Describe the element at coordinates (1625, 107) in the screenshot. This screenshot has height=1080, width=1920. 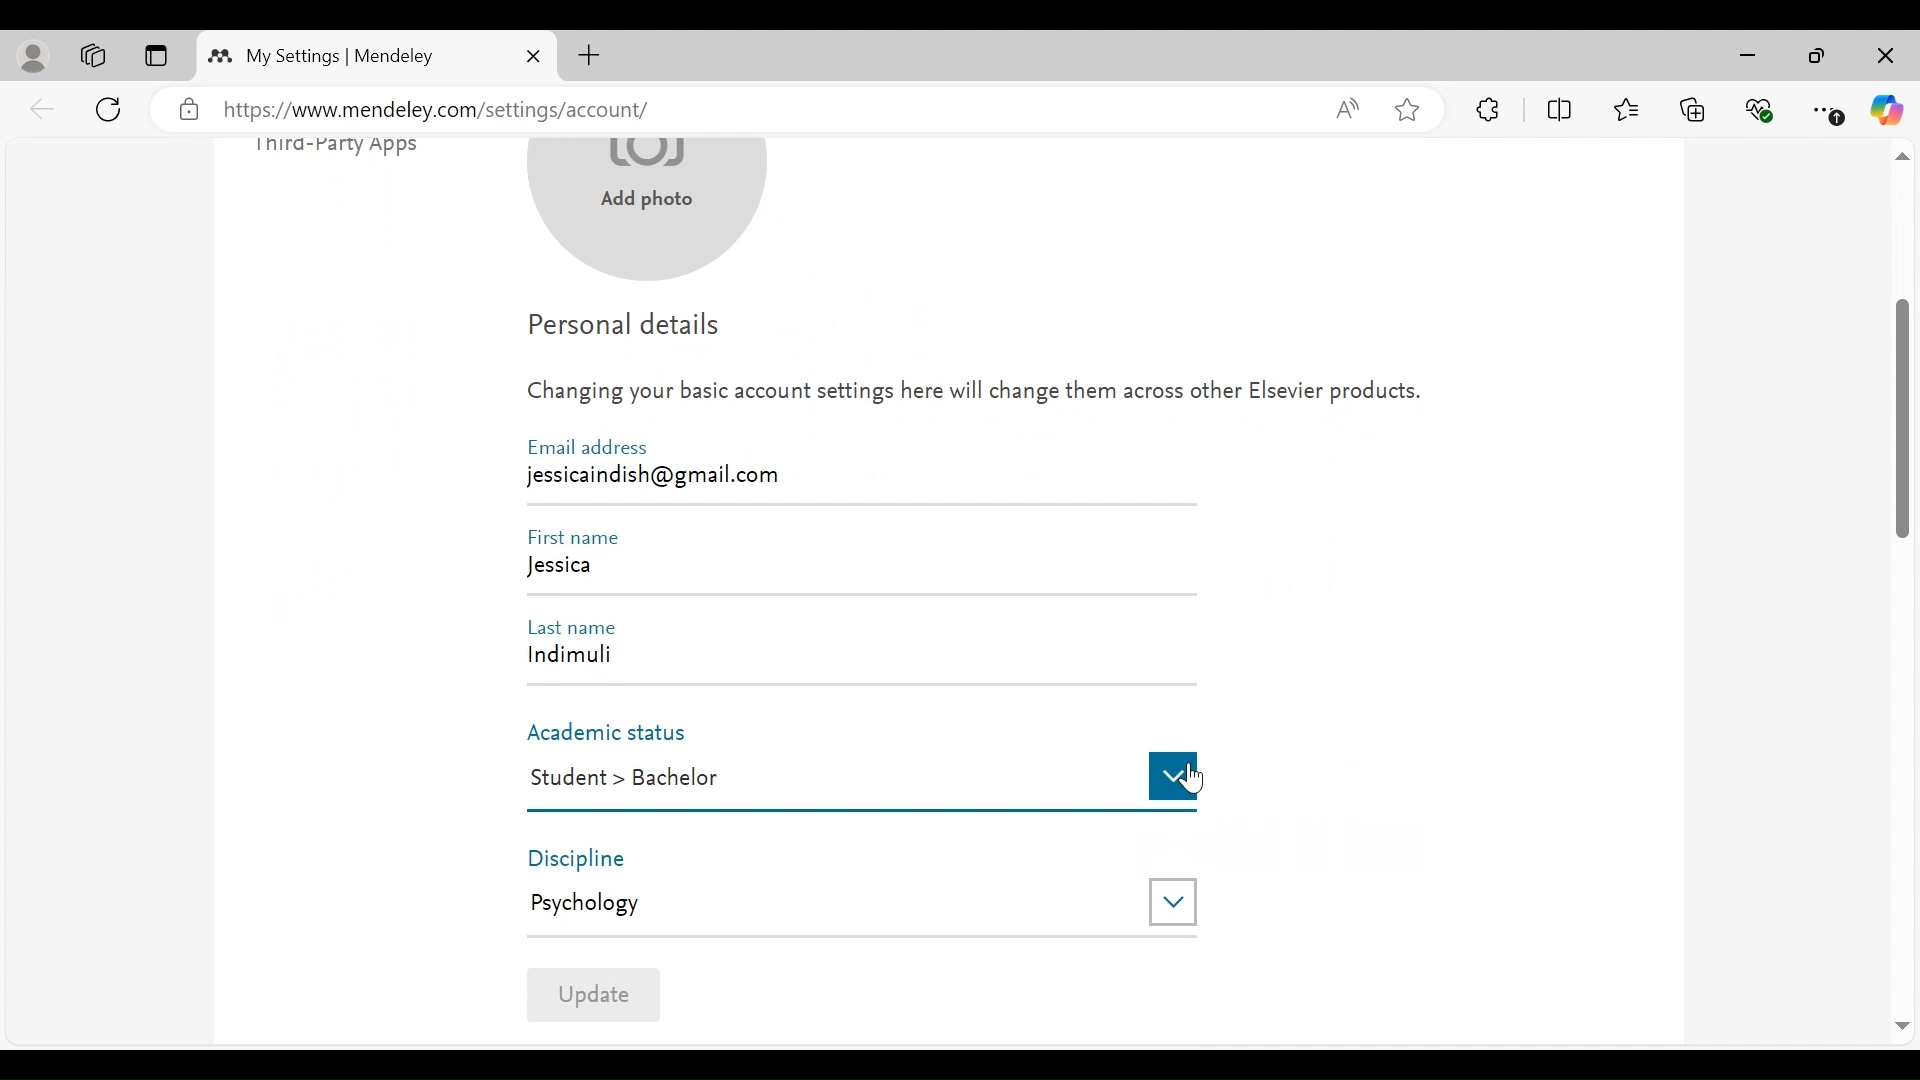
I see `Favorites` at that location.